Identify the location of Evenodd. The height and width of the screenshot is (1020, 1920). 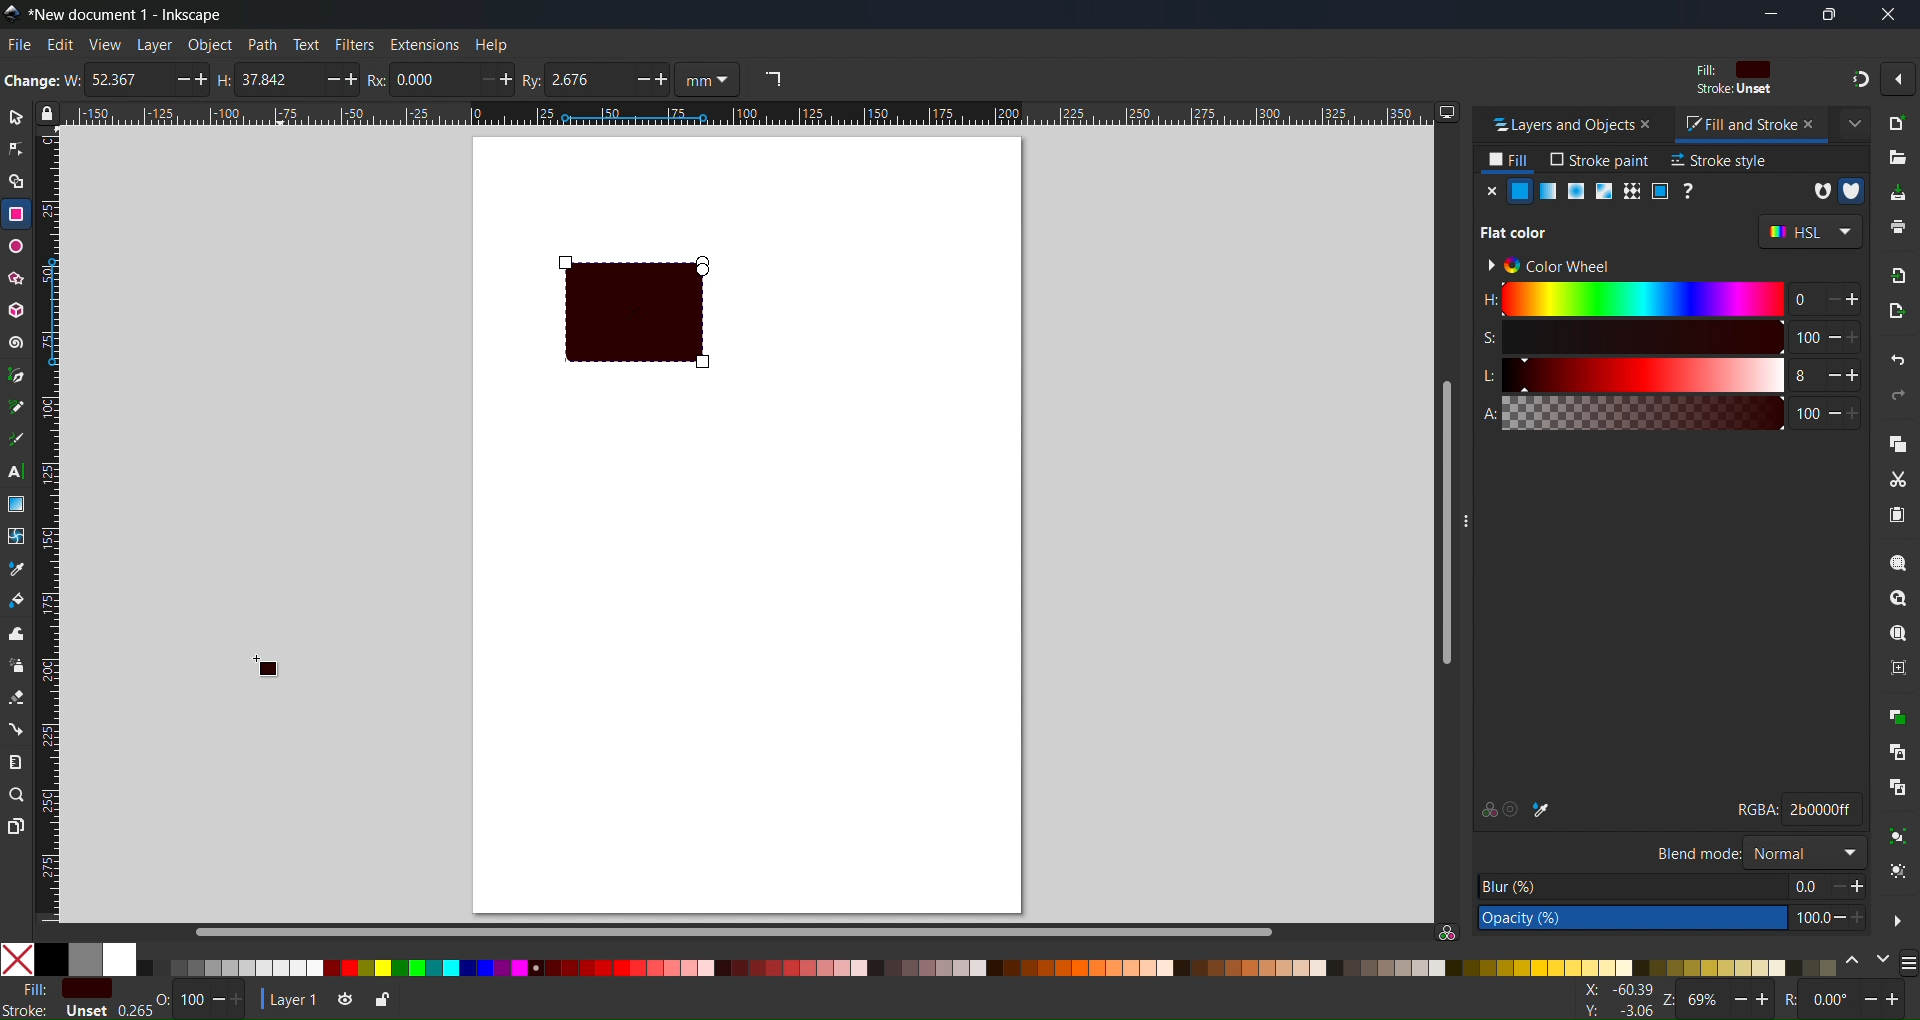
(1818, 190).